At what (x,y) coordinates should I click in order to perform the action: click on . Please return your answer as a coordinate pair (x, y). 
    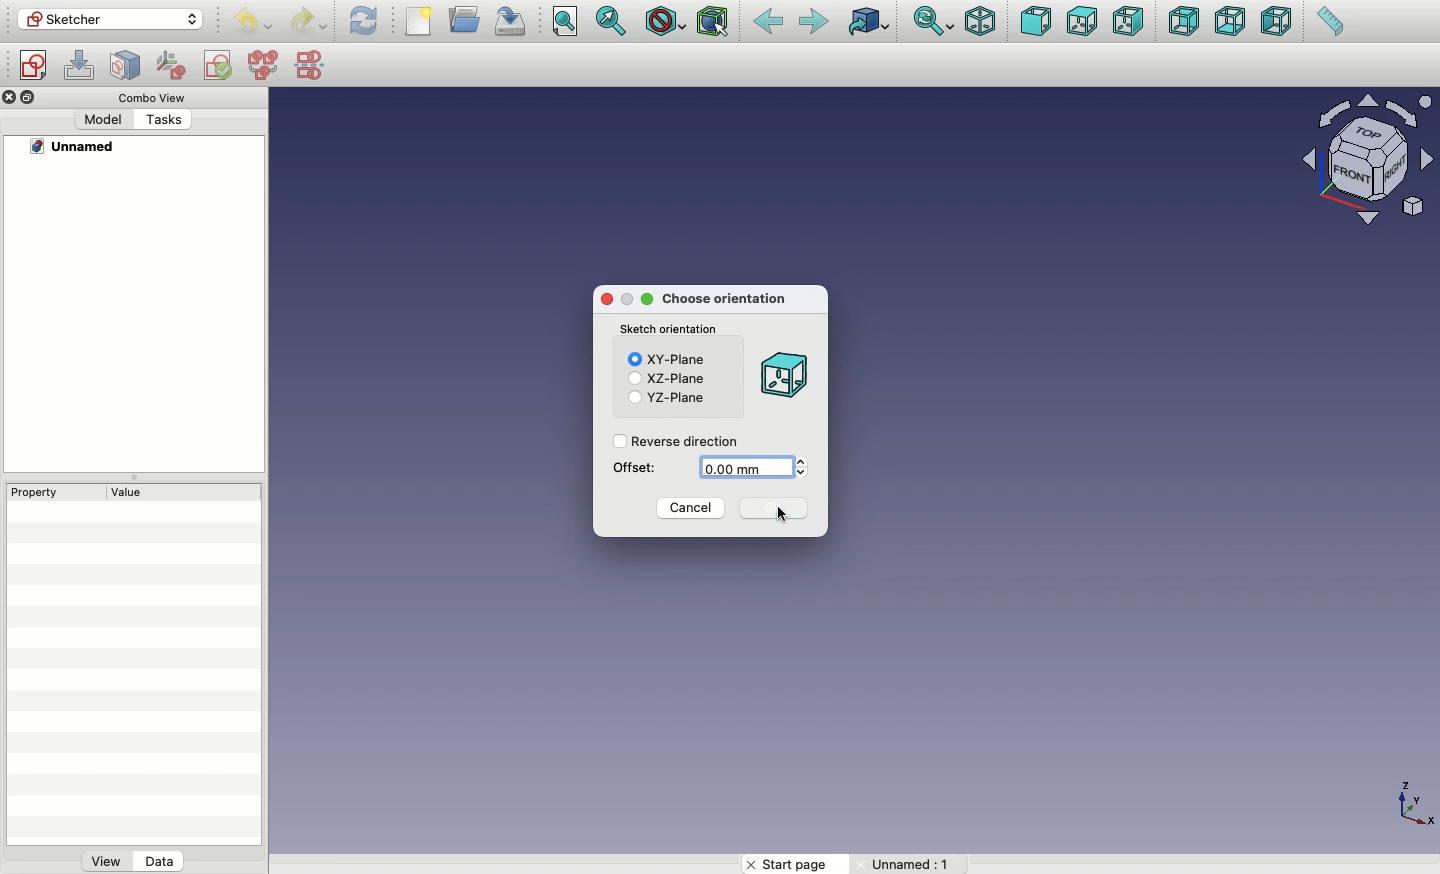
    Looking at the image, I should click on (76, 147).